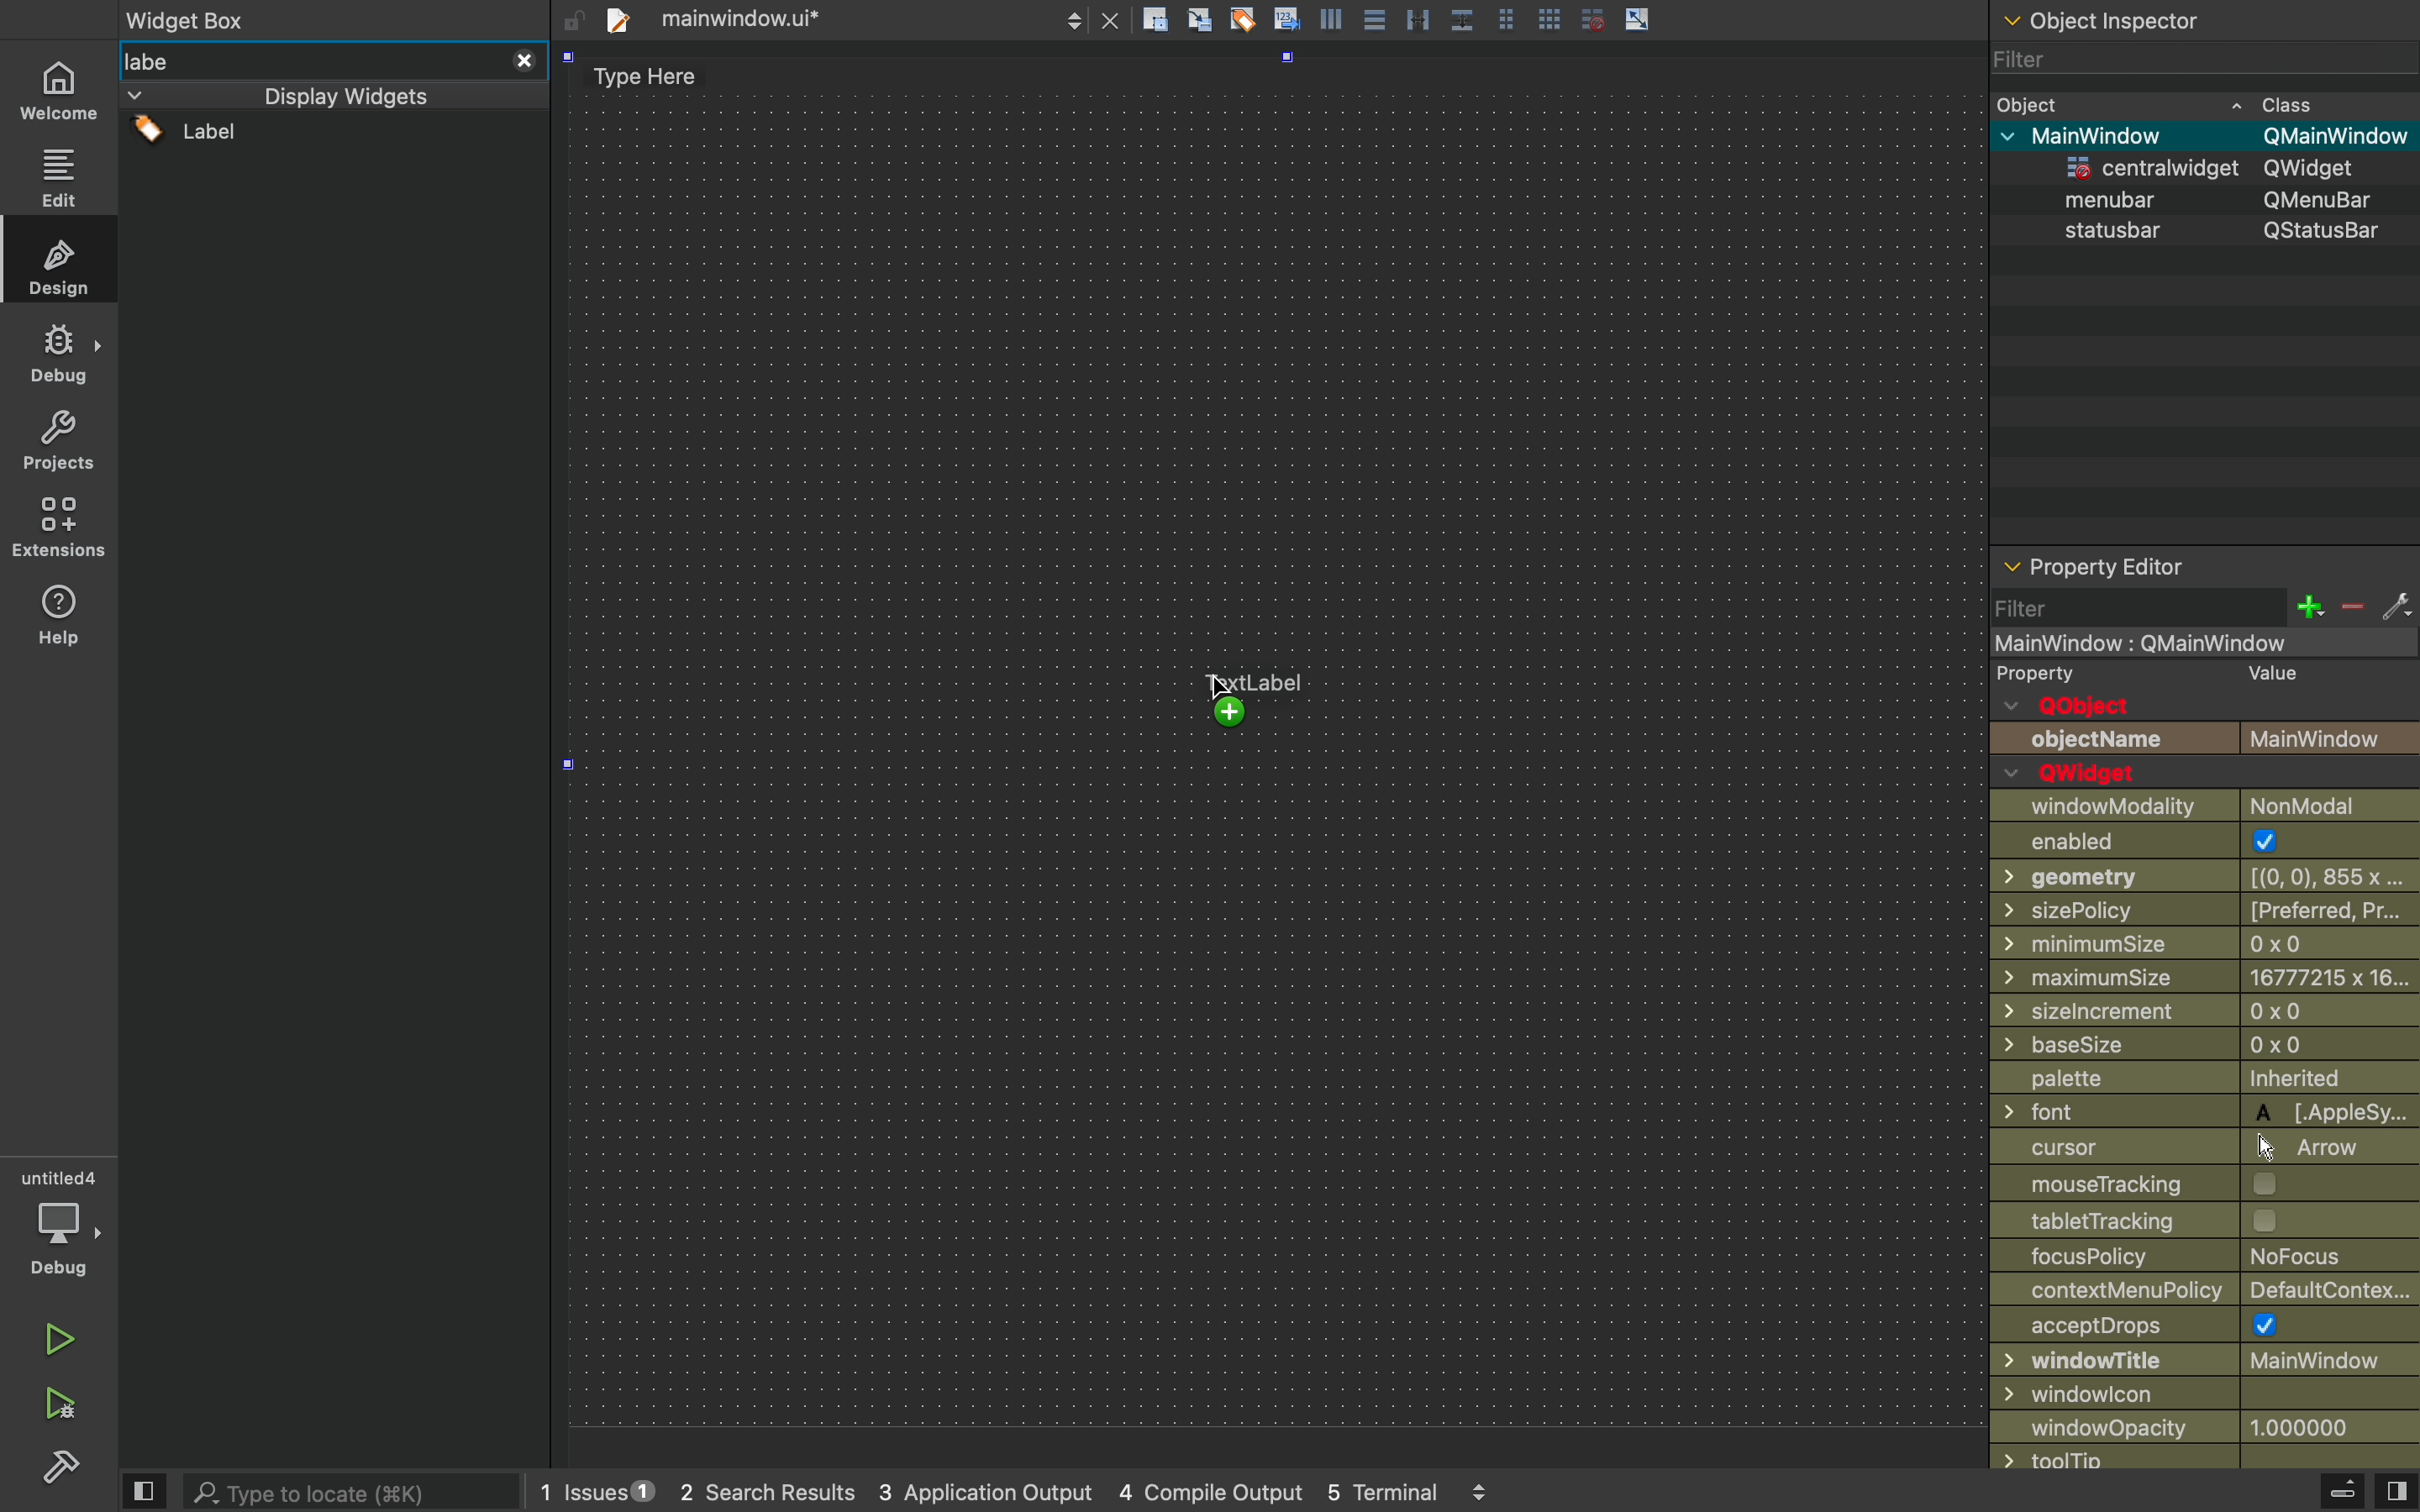 Image resolution: width=2420 pixels, height=1512 pixels. Describe the element at coordinates (54, 1336) in the screenshot. I see `run ` at that location.